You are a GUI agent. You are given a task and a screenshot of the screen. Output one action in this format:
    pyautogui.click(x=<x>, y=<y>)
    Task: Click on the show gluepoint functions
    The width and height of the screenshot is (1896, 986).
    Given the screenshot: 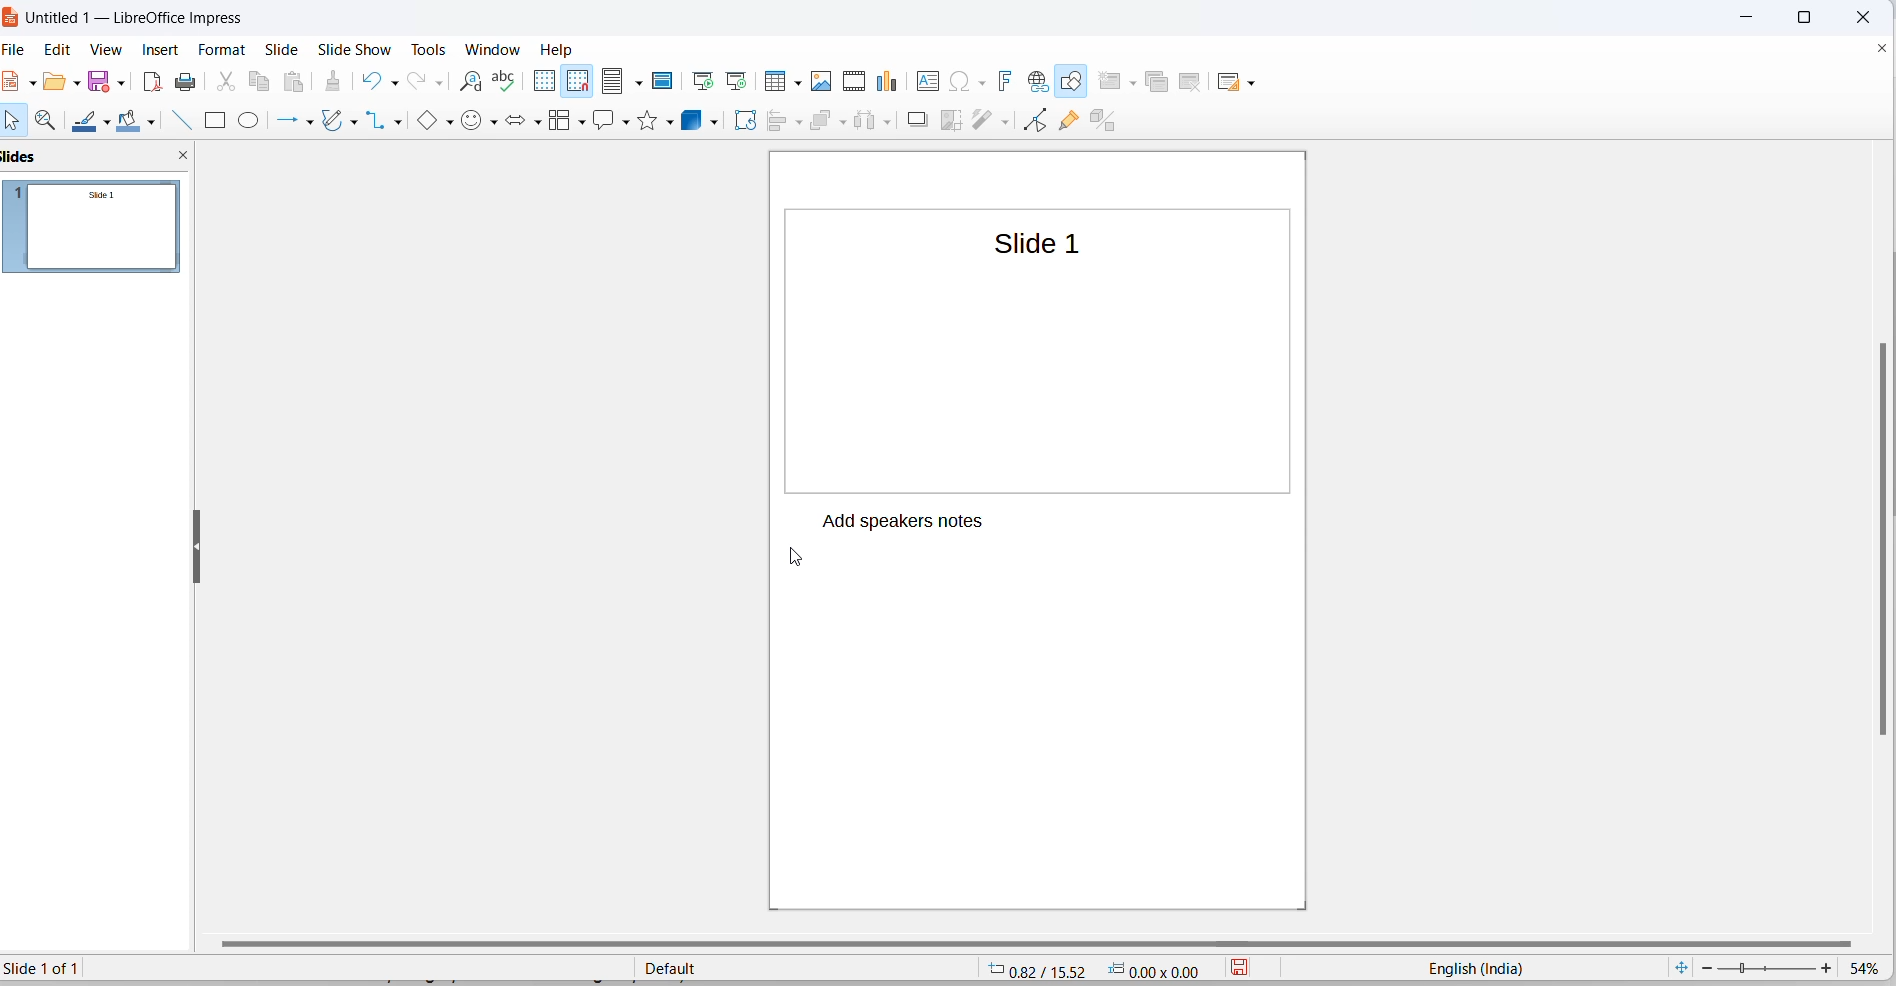 What is the action you would take?
    pyautogui.click(x=1071, y=123)
    